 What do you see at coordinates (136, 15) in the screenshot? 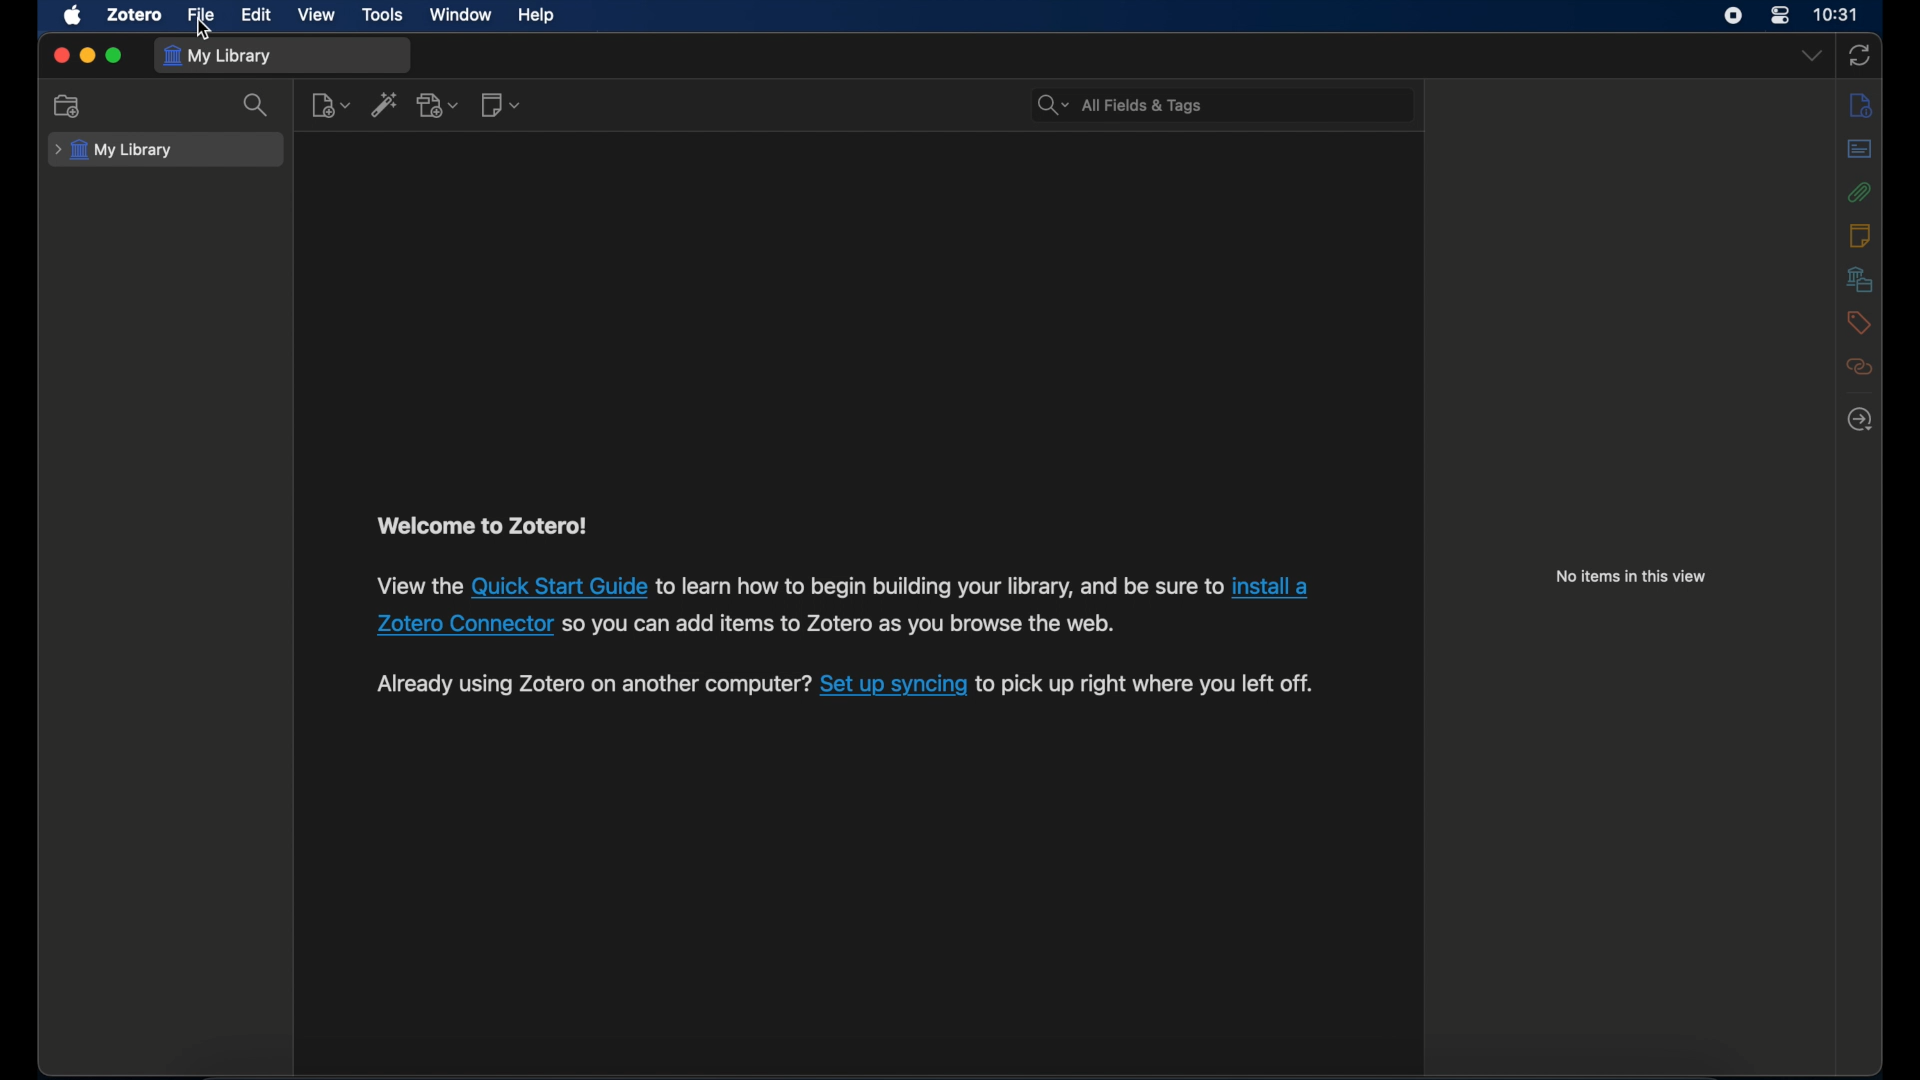
I see `zotero` at bounding box center [136, 15].